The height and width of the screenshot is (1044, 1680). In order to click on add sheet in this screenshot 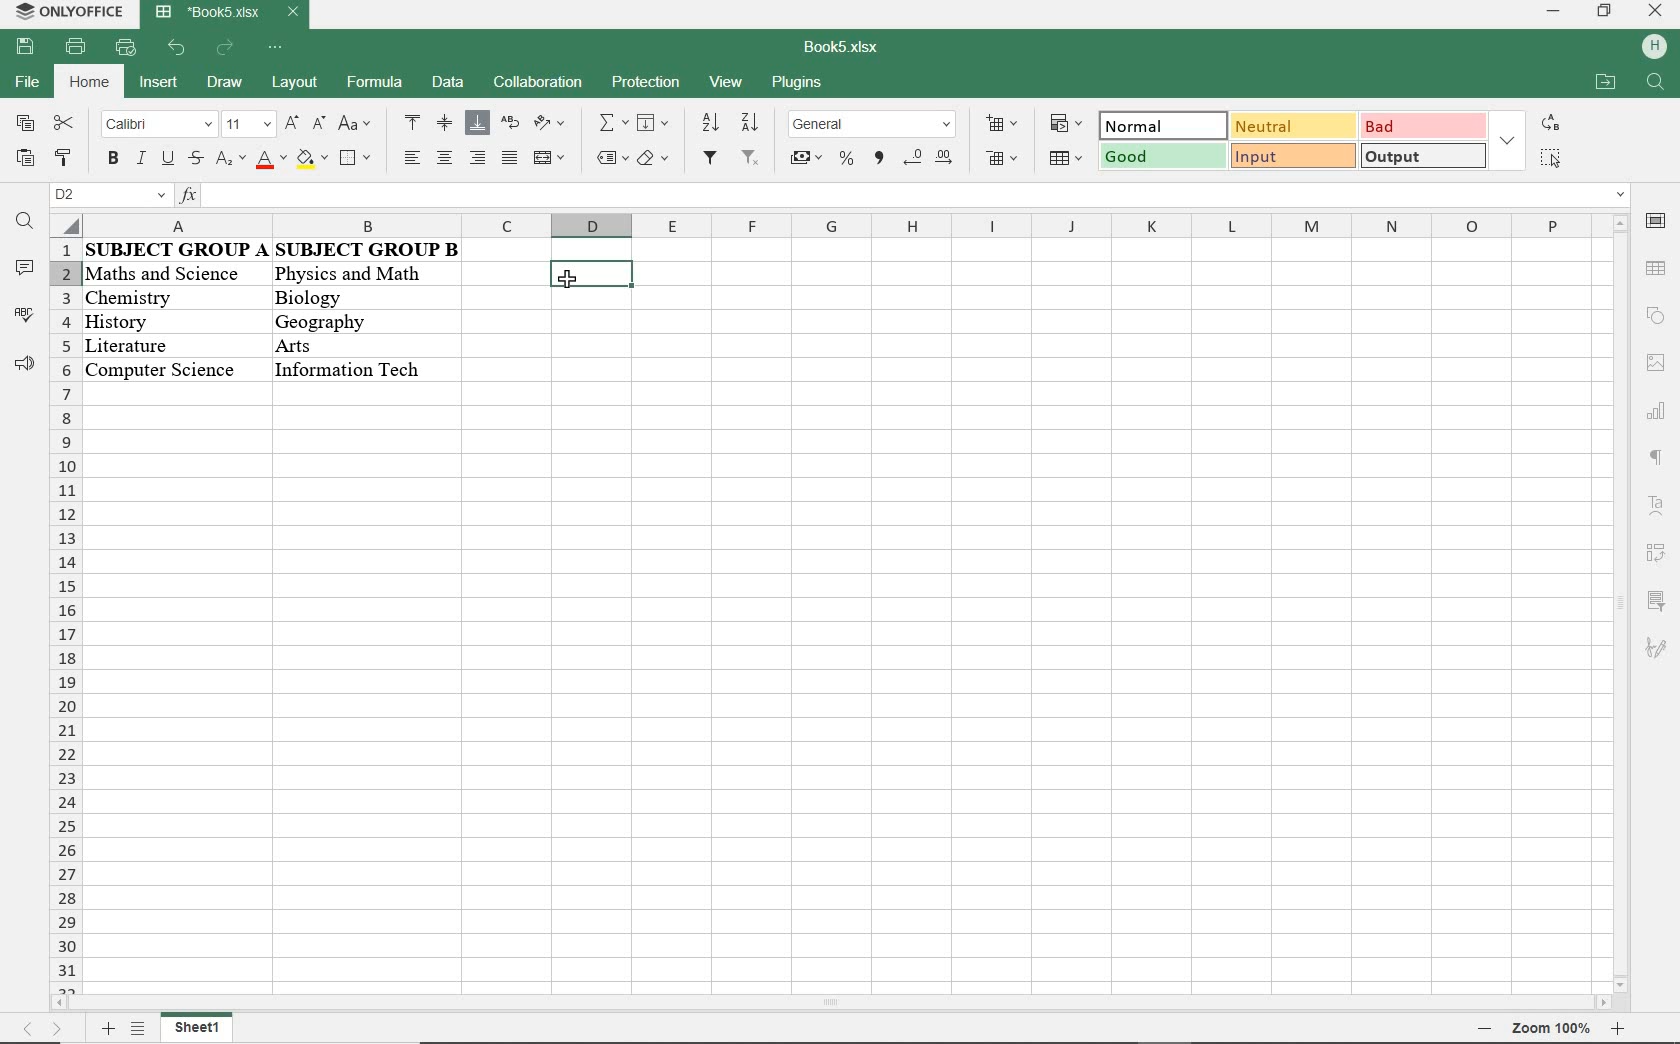, I will do `click(105, 1031)`.